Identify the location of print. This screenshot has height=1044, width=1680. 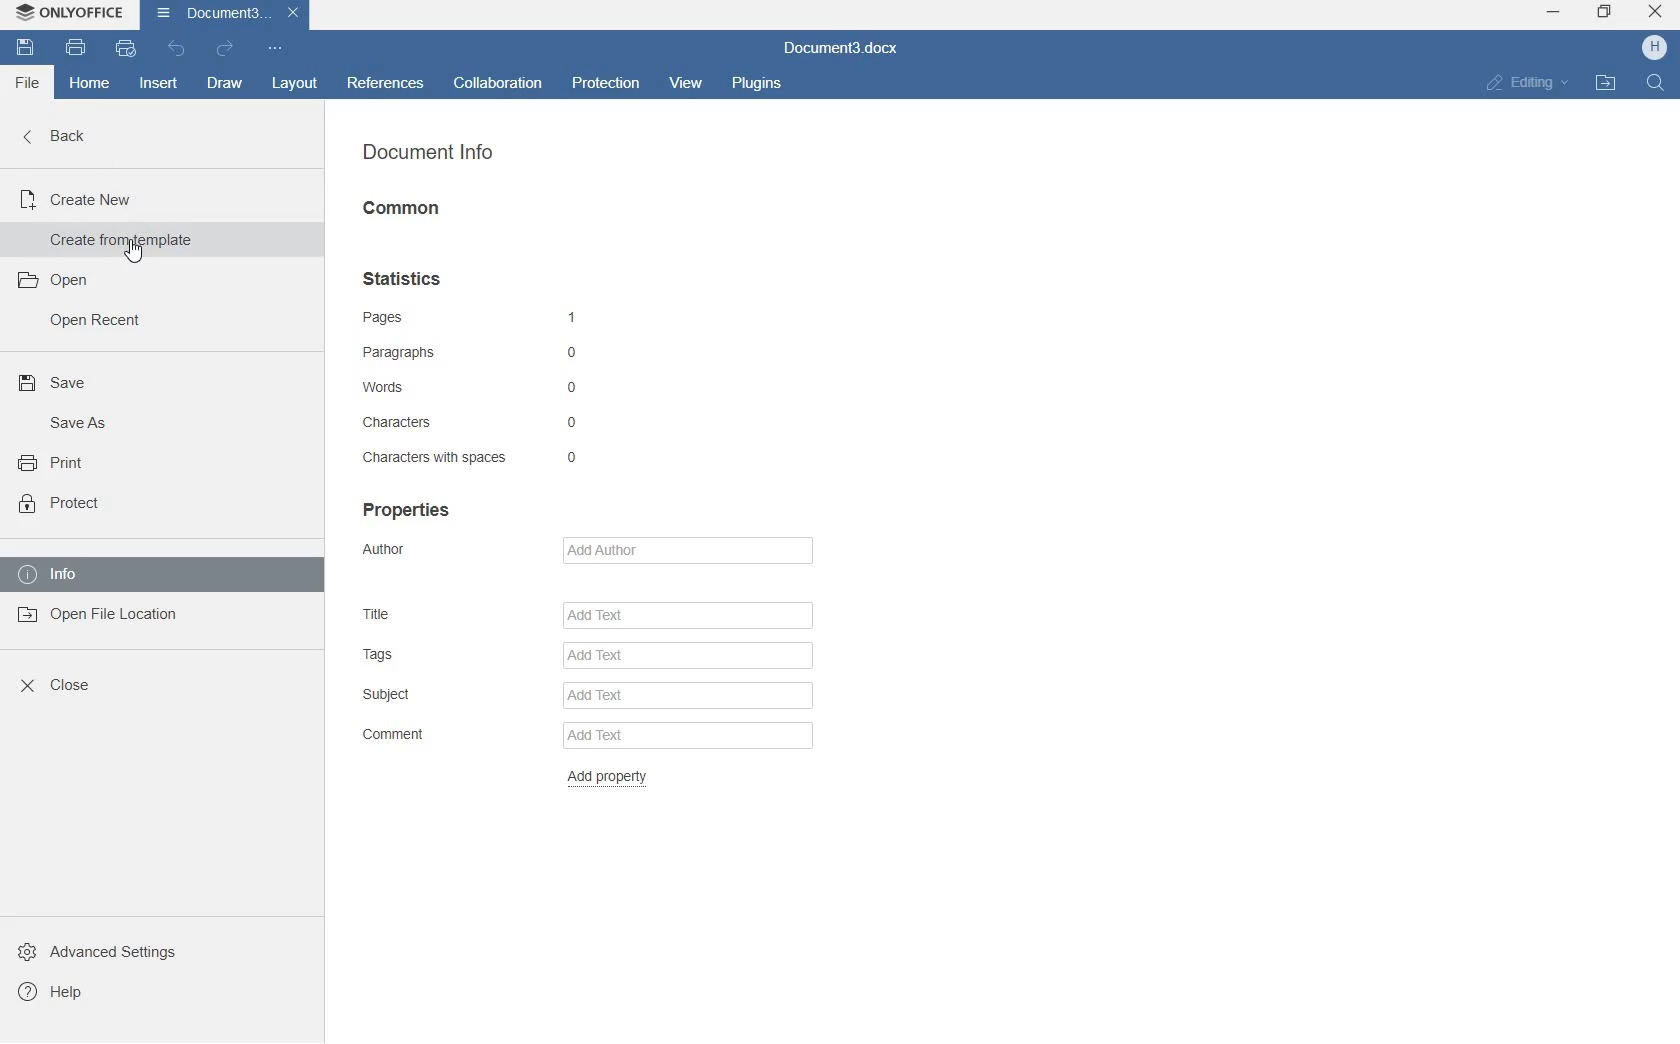
(58, 459).